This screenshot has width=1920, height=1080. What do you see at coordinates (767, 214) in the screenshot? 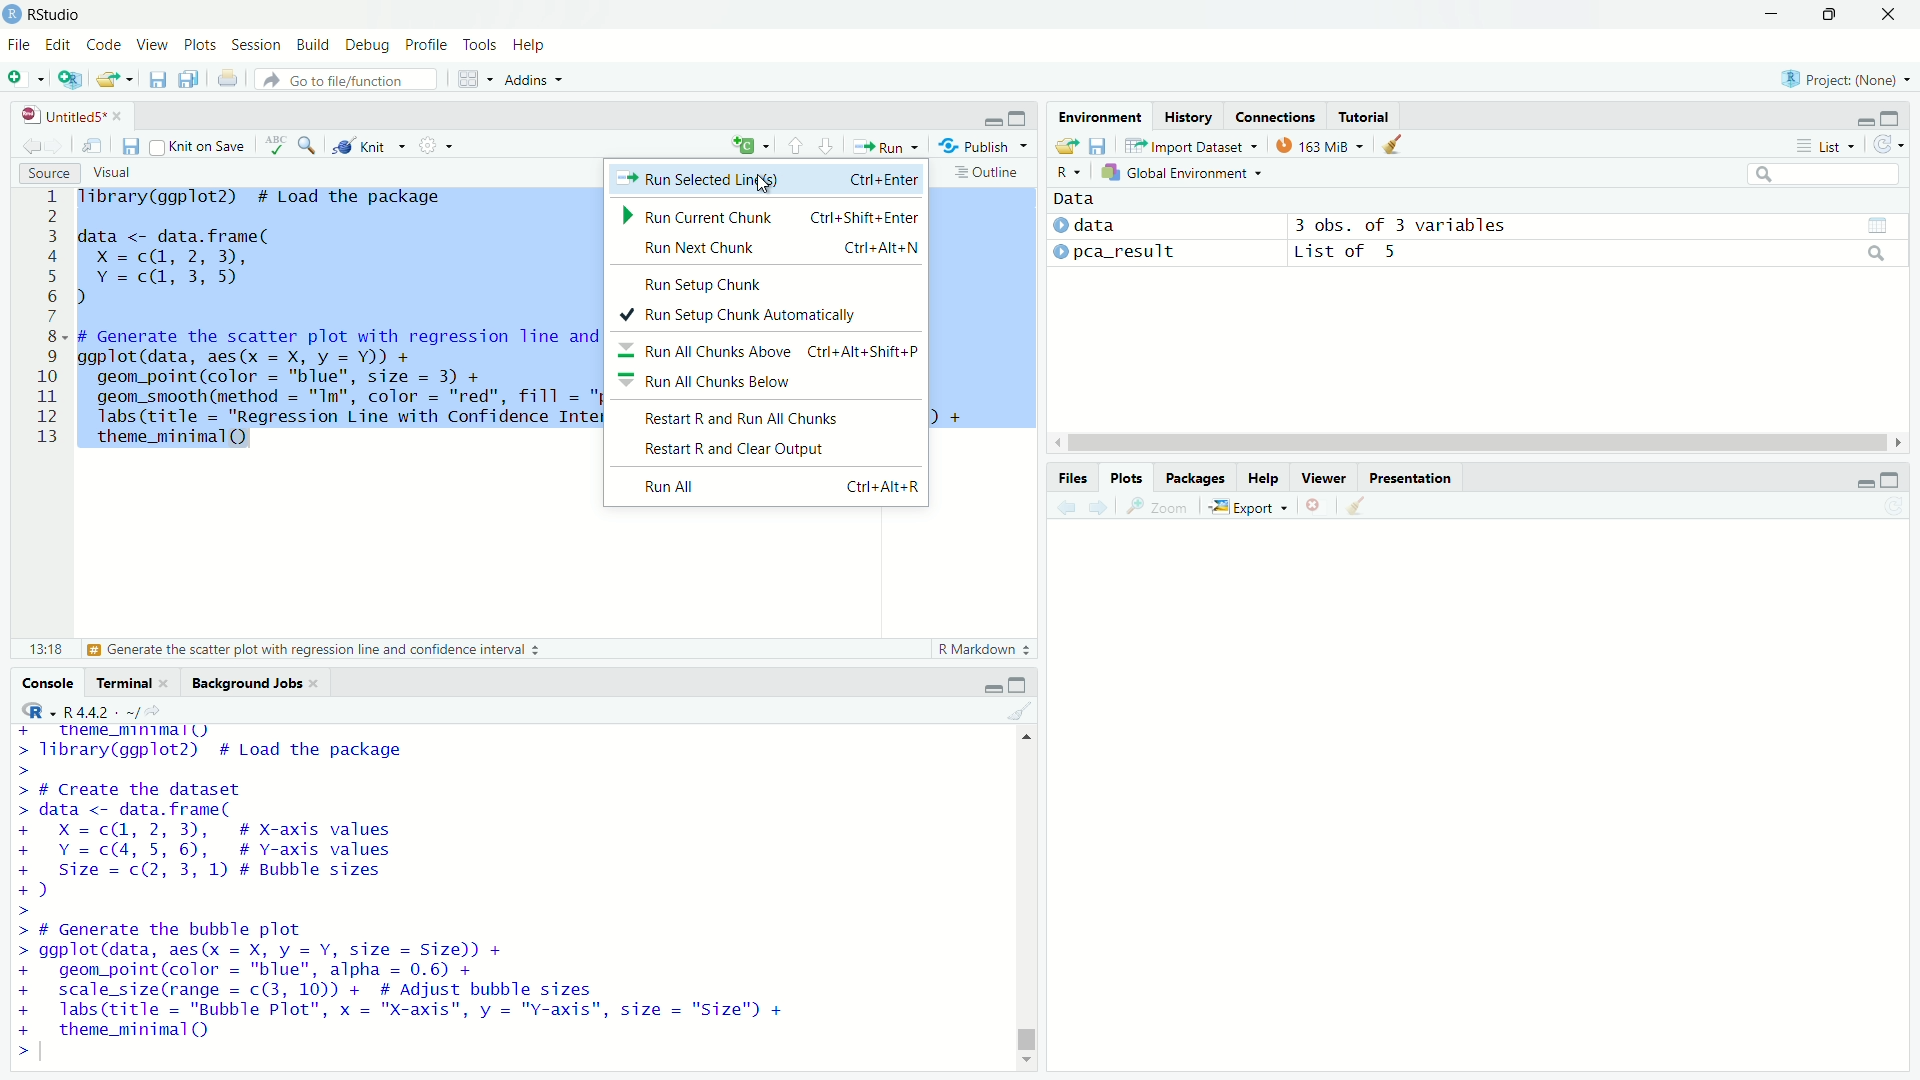
I see `Run Current Chunk  Ctrl+Shift+Enter` at bounding box center [767, 214].